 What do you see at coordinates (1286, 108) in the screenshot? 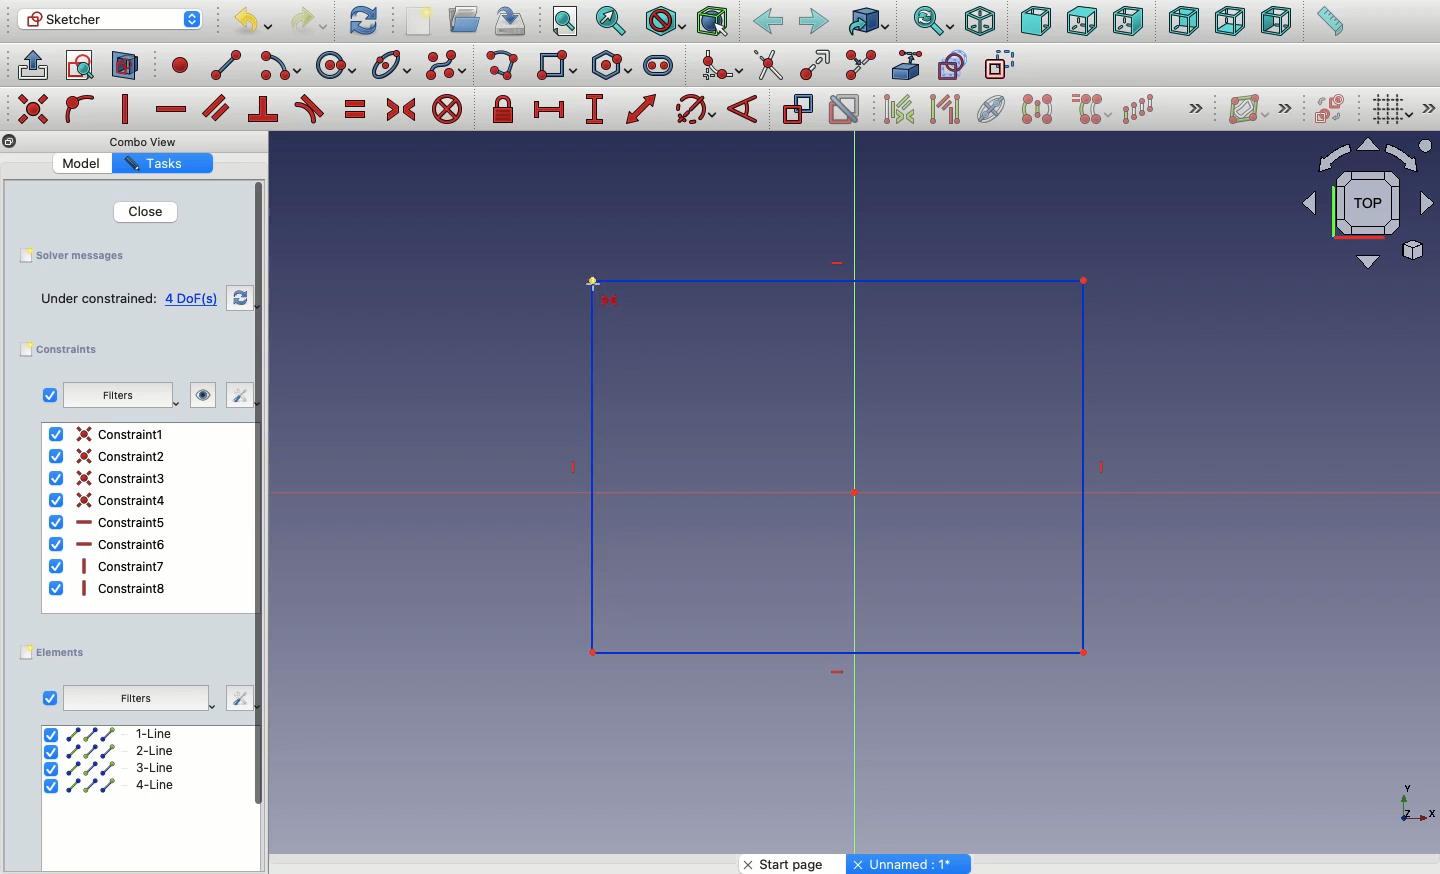
I see `Expand` at bounding box center [1286, 108].